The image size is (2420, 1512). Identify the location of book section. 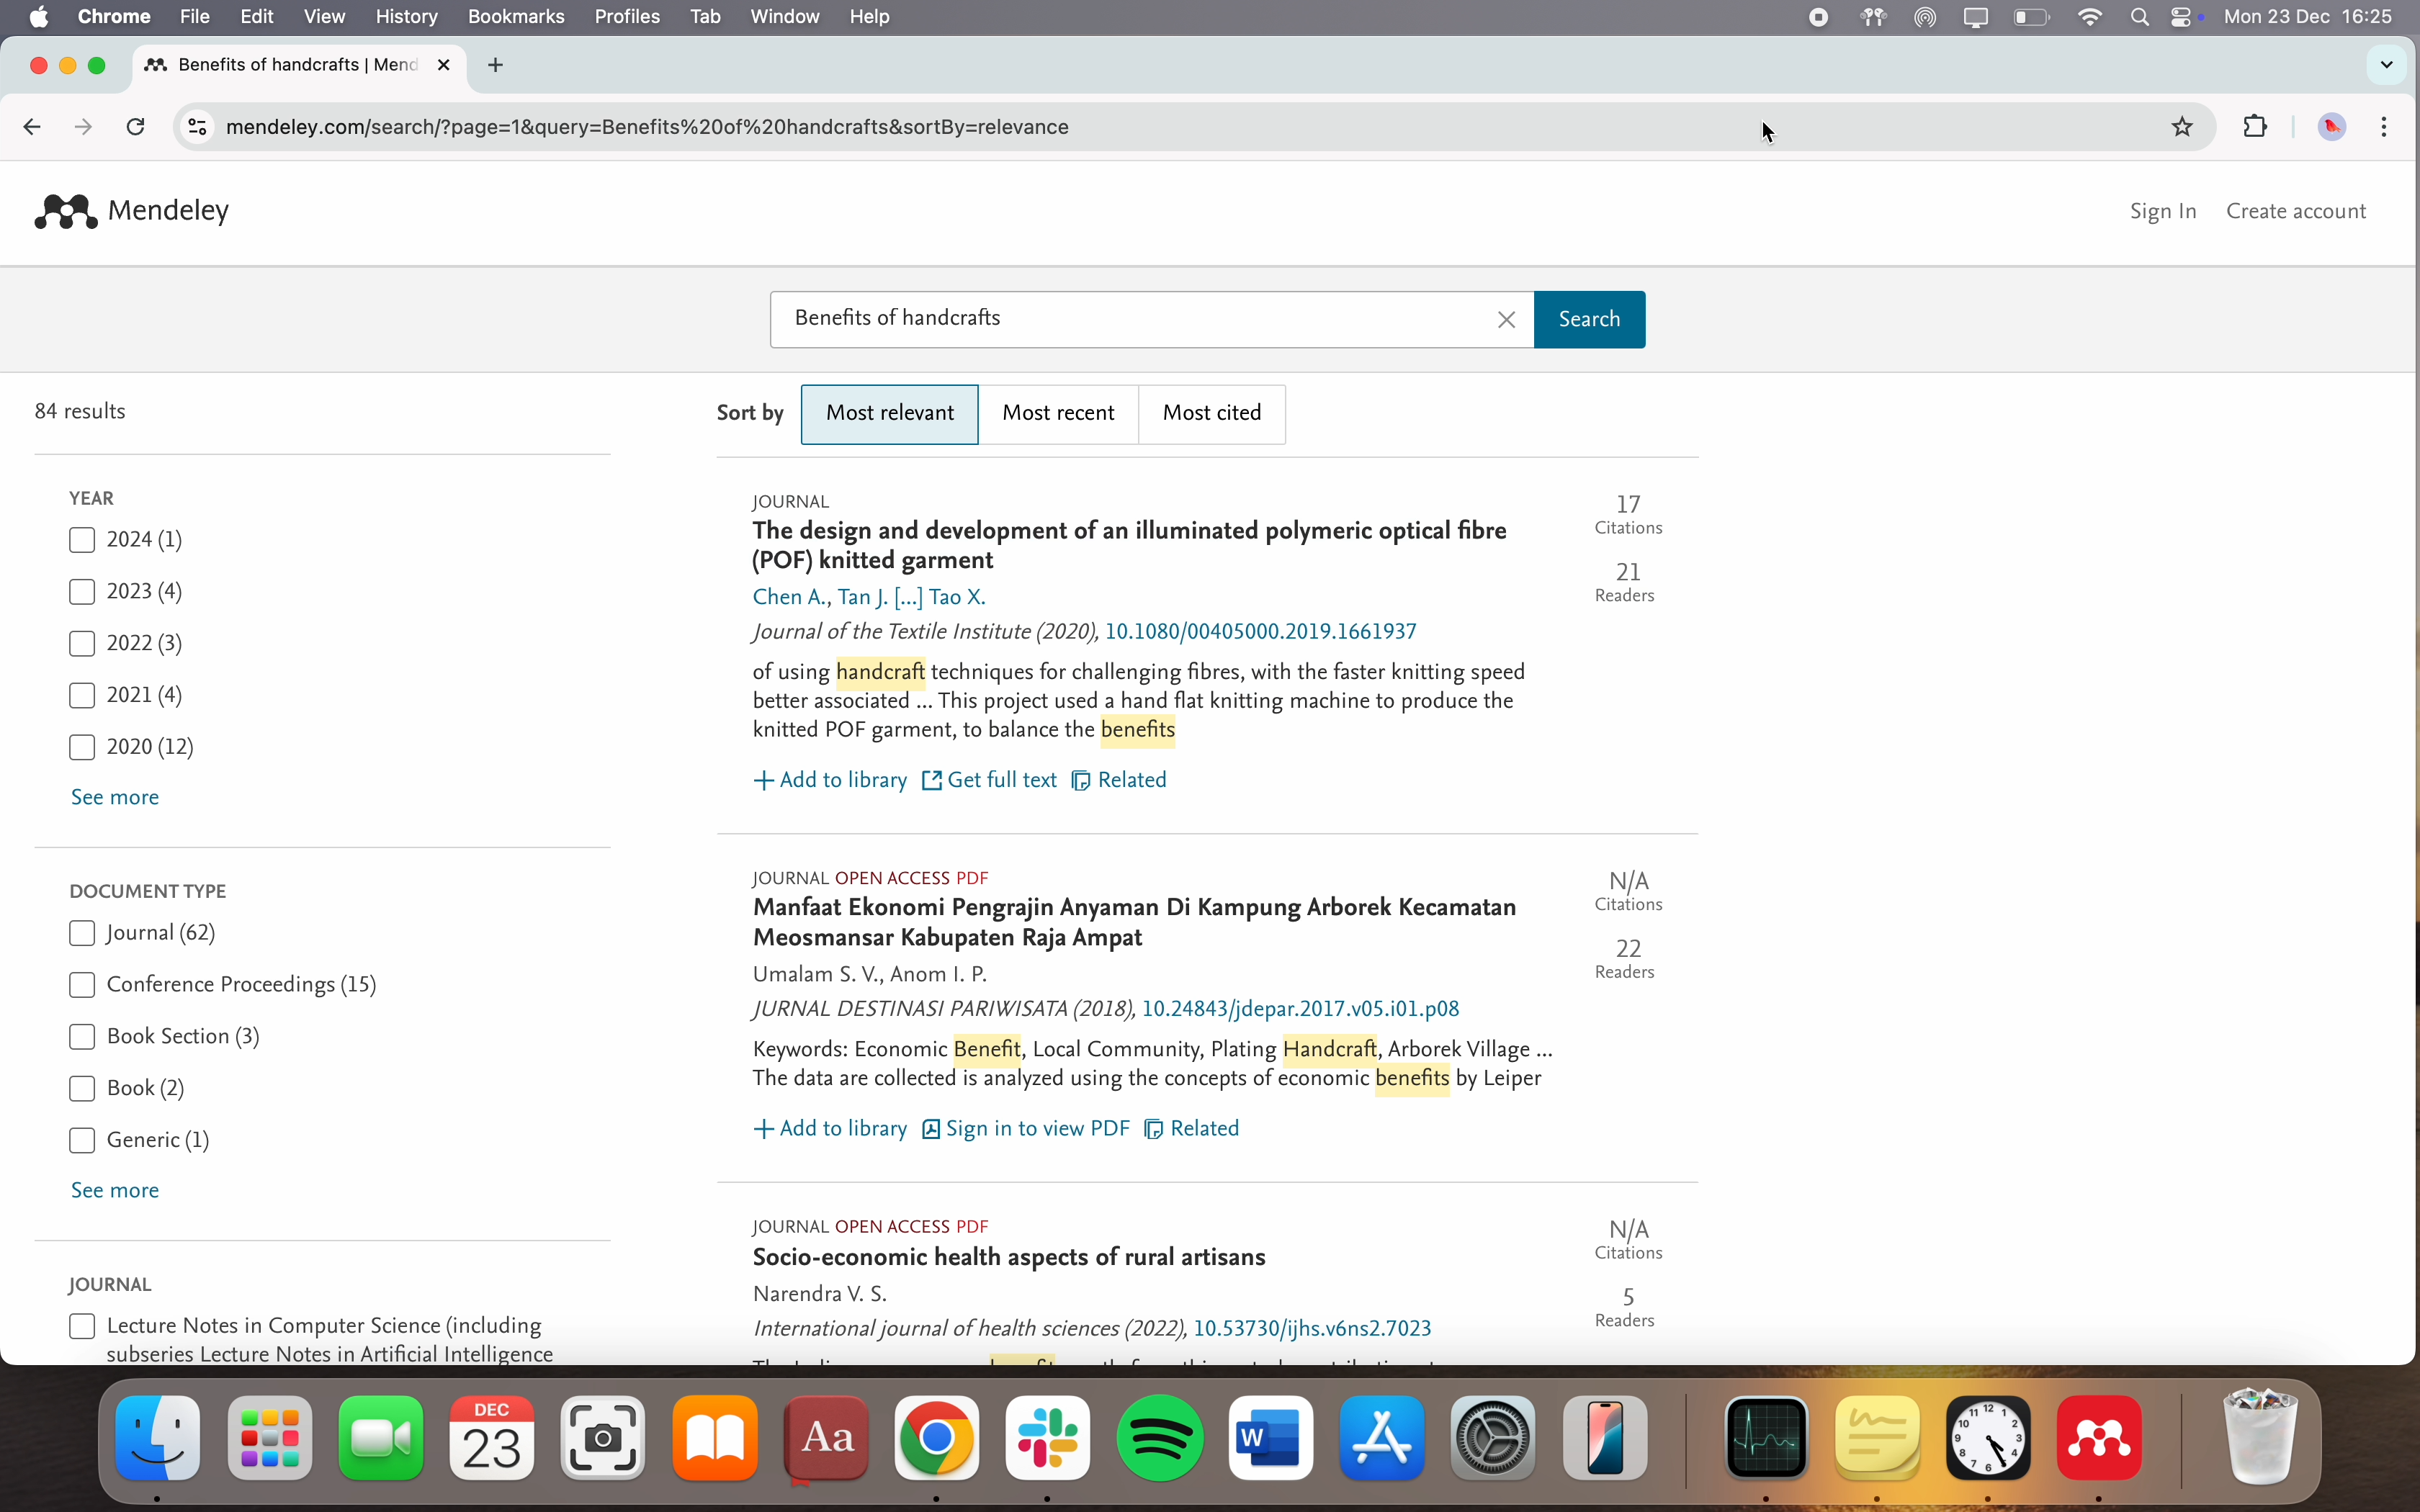
(164, 1039).